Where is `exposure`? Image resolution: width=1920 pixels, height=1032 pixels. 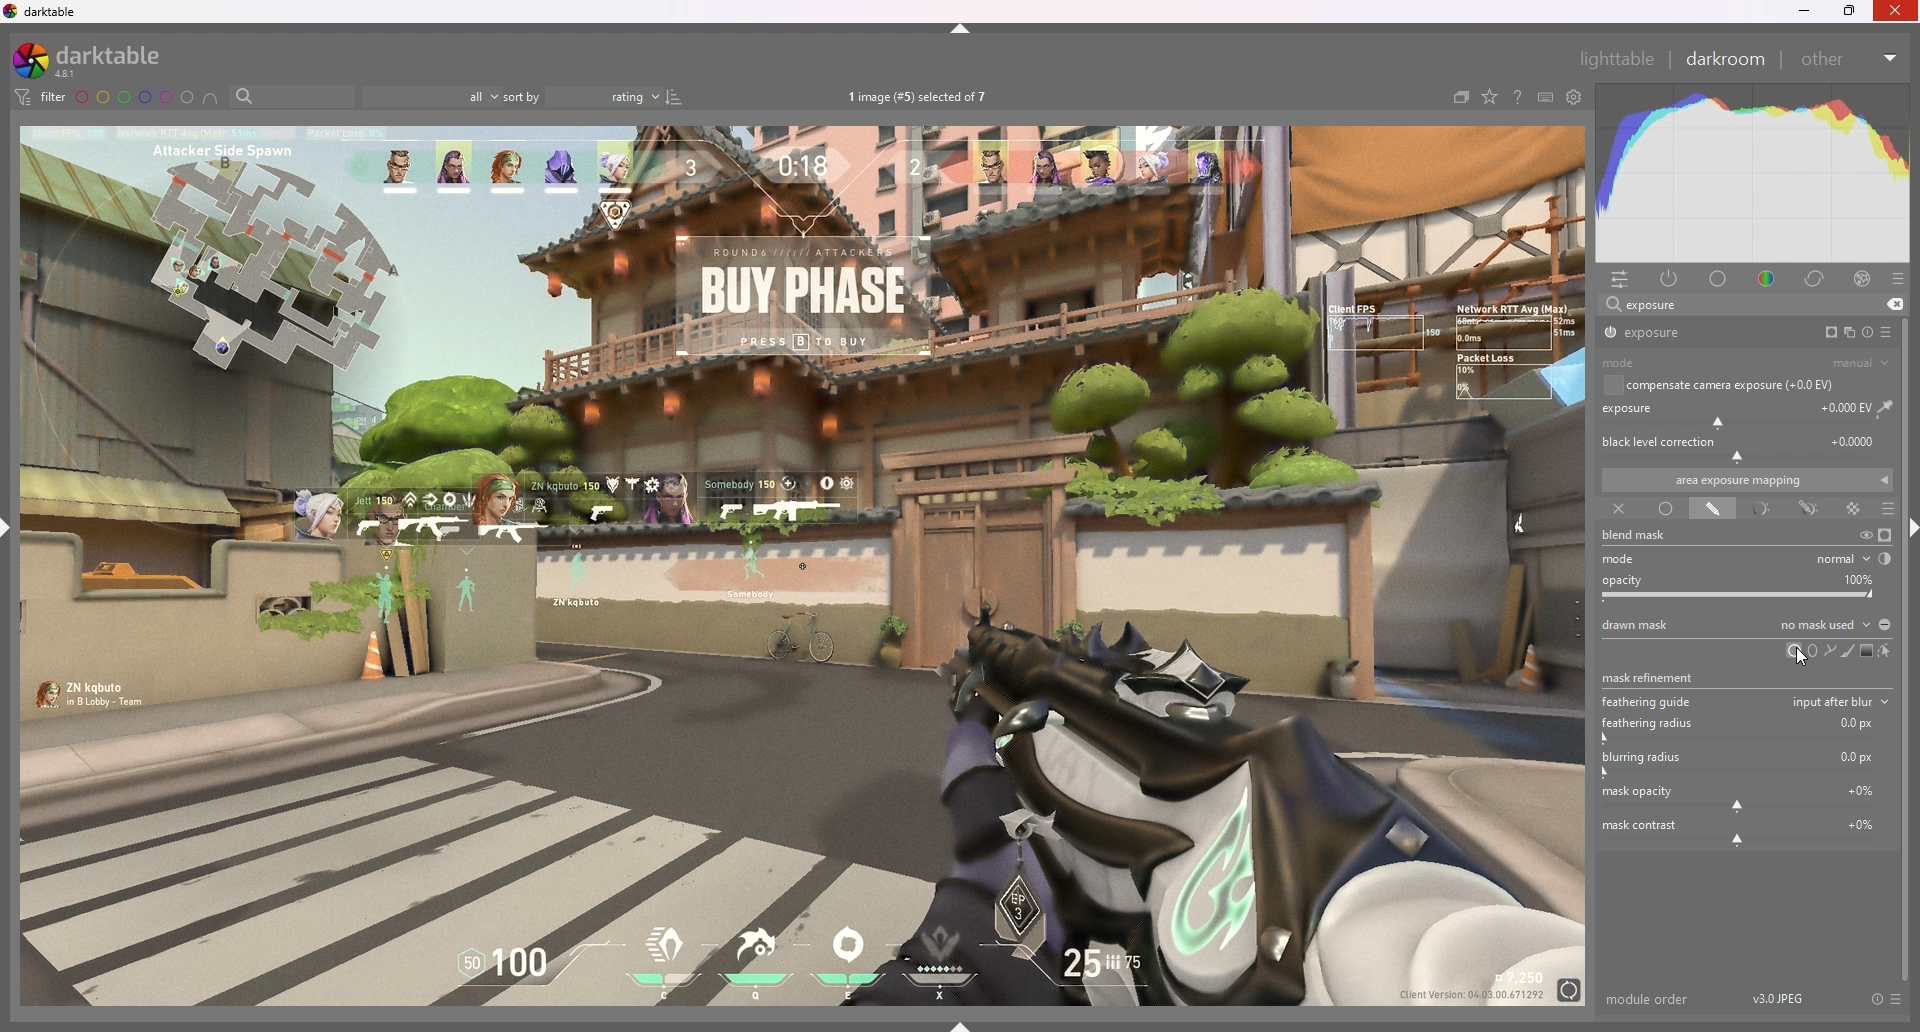
exposure is located at coordinates (1652, 304).